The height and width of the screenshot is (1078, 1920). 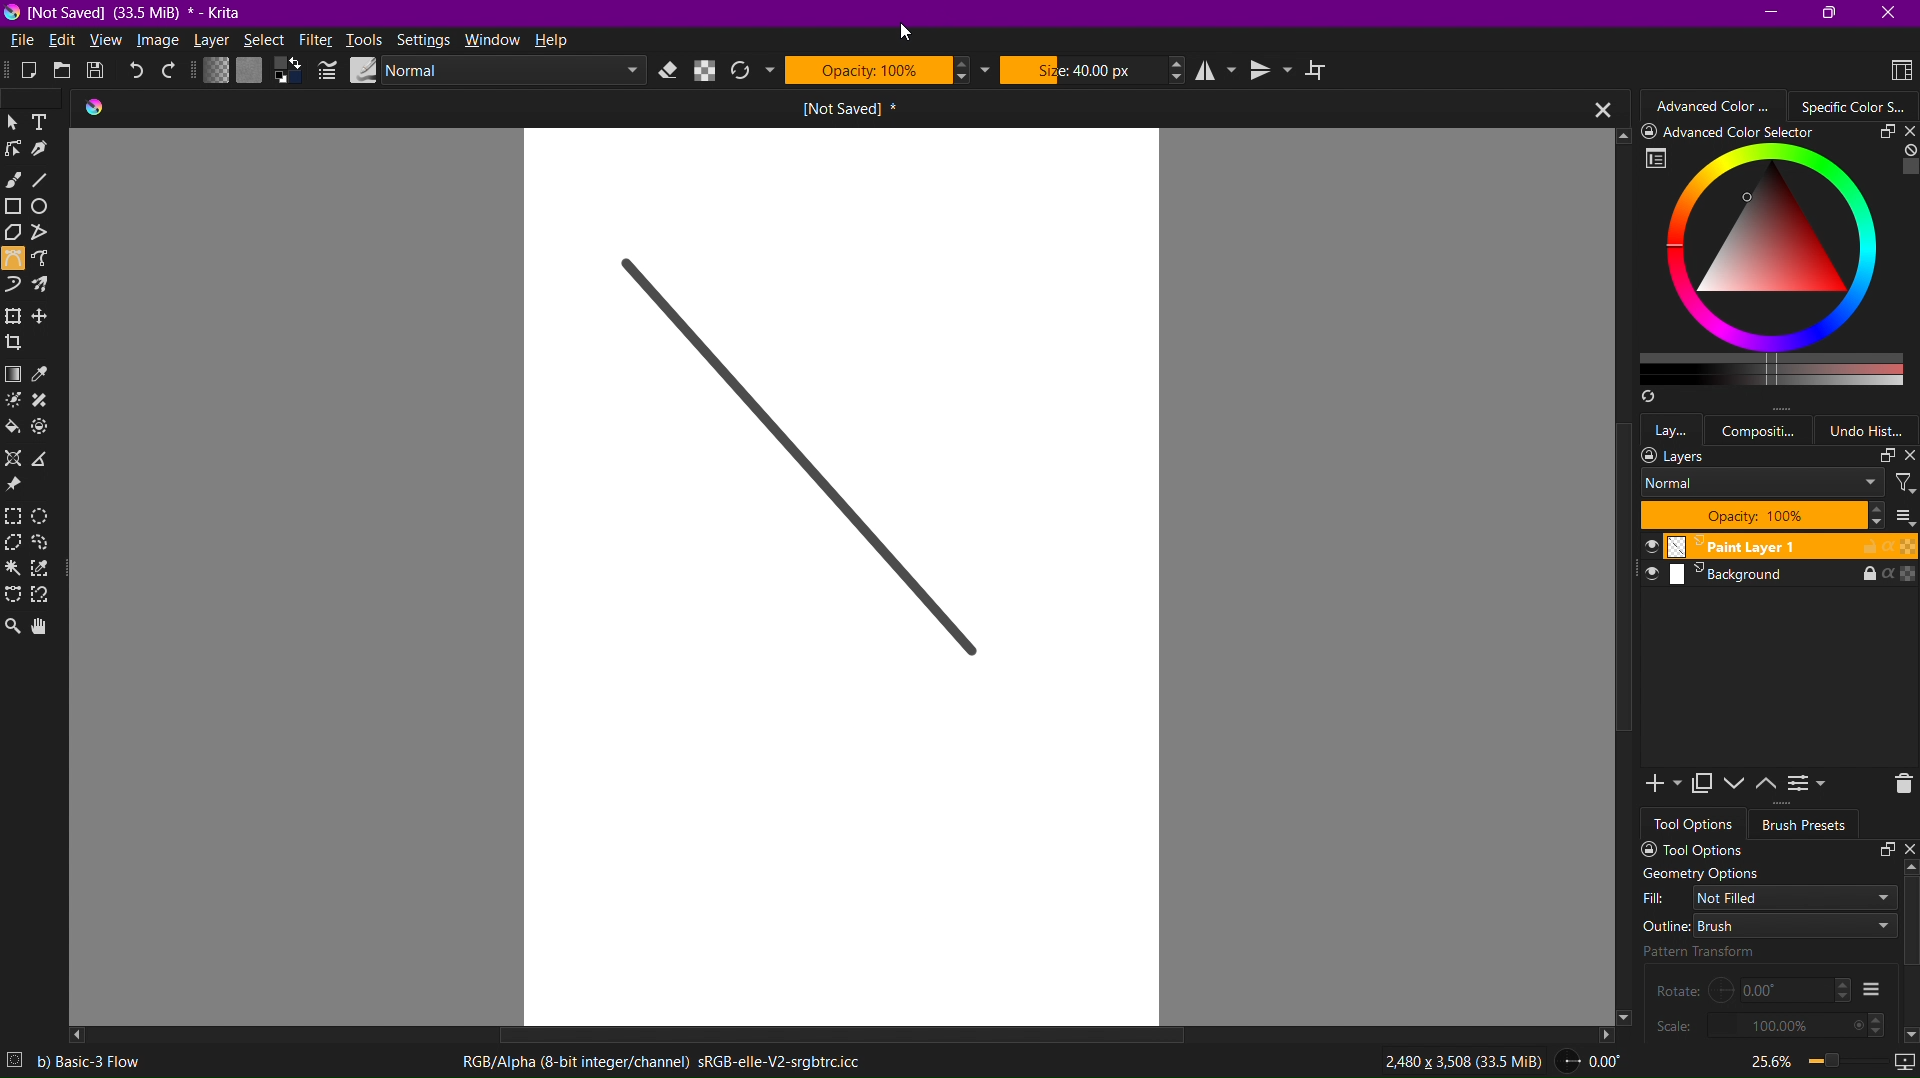 What do you see at coordinates (1775, 266) in the screenshot?
I see `Specific Color Selector` at bounding box center [1775, 266].